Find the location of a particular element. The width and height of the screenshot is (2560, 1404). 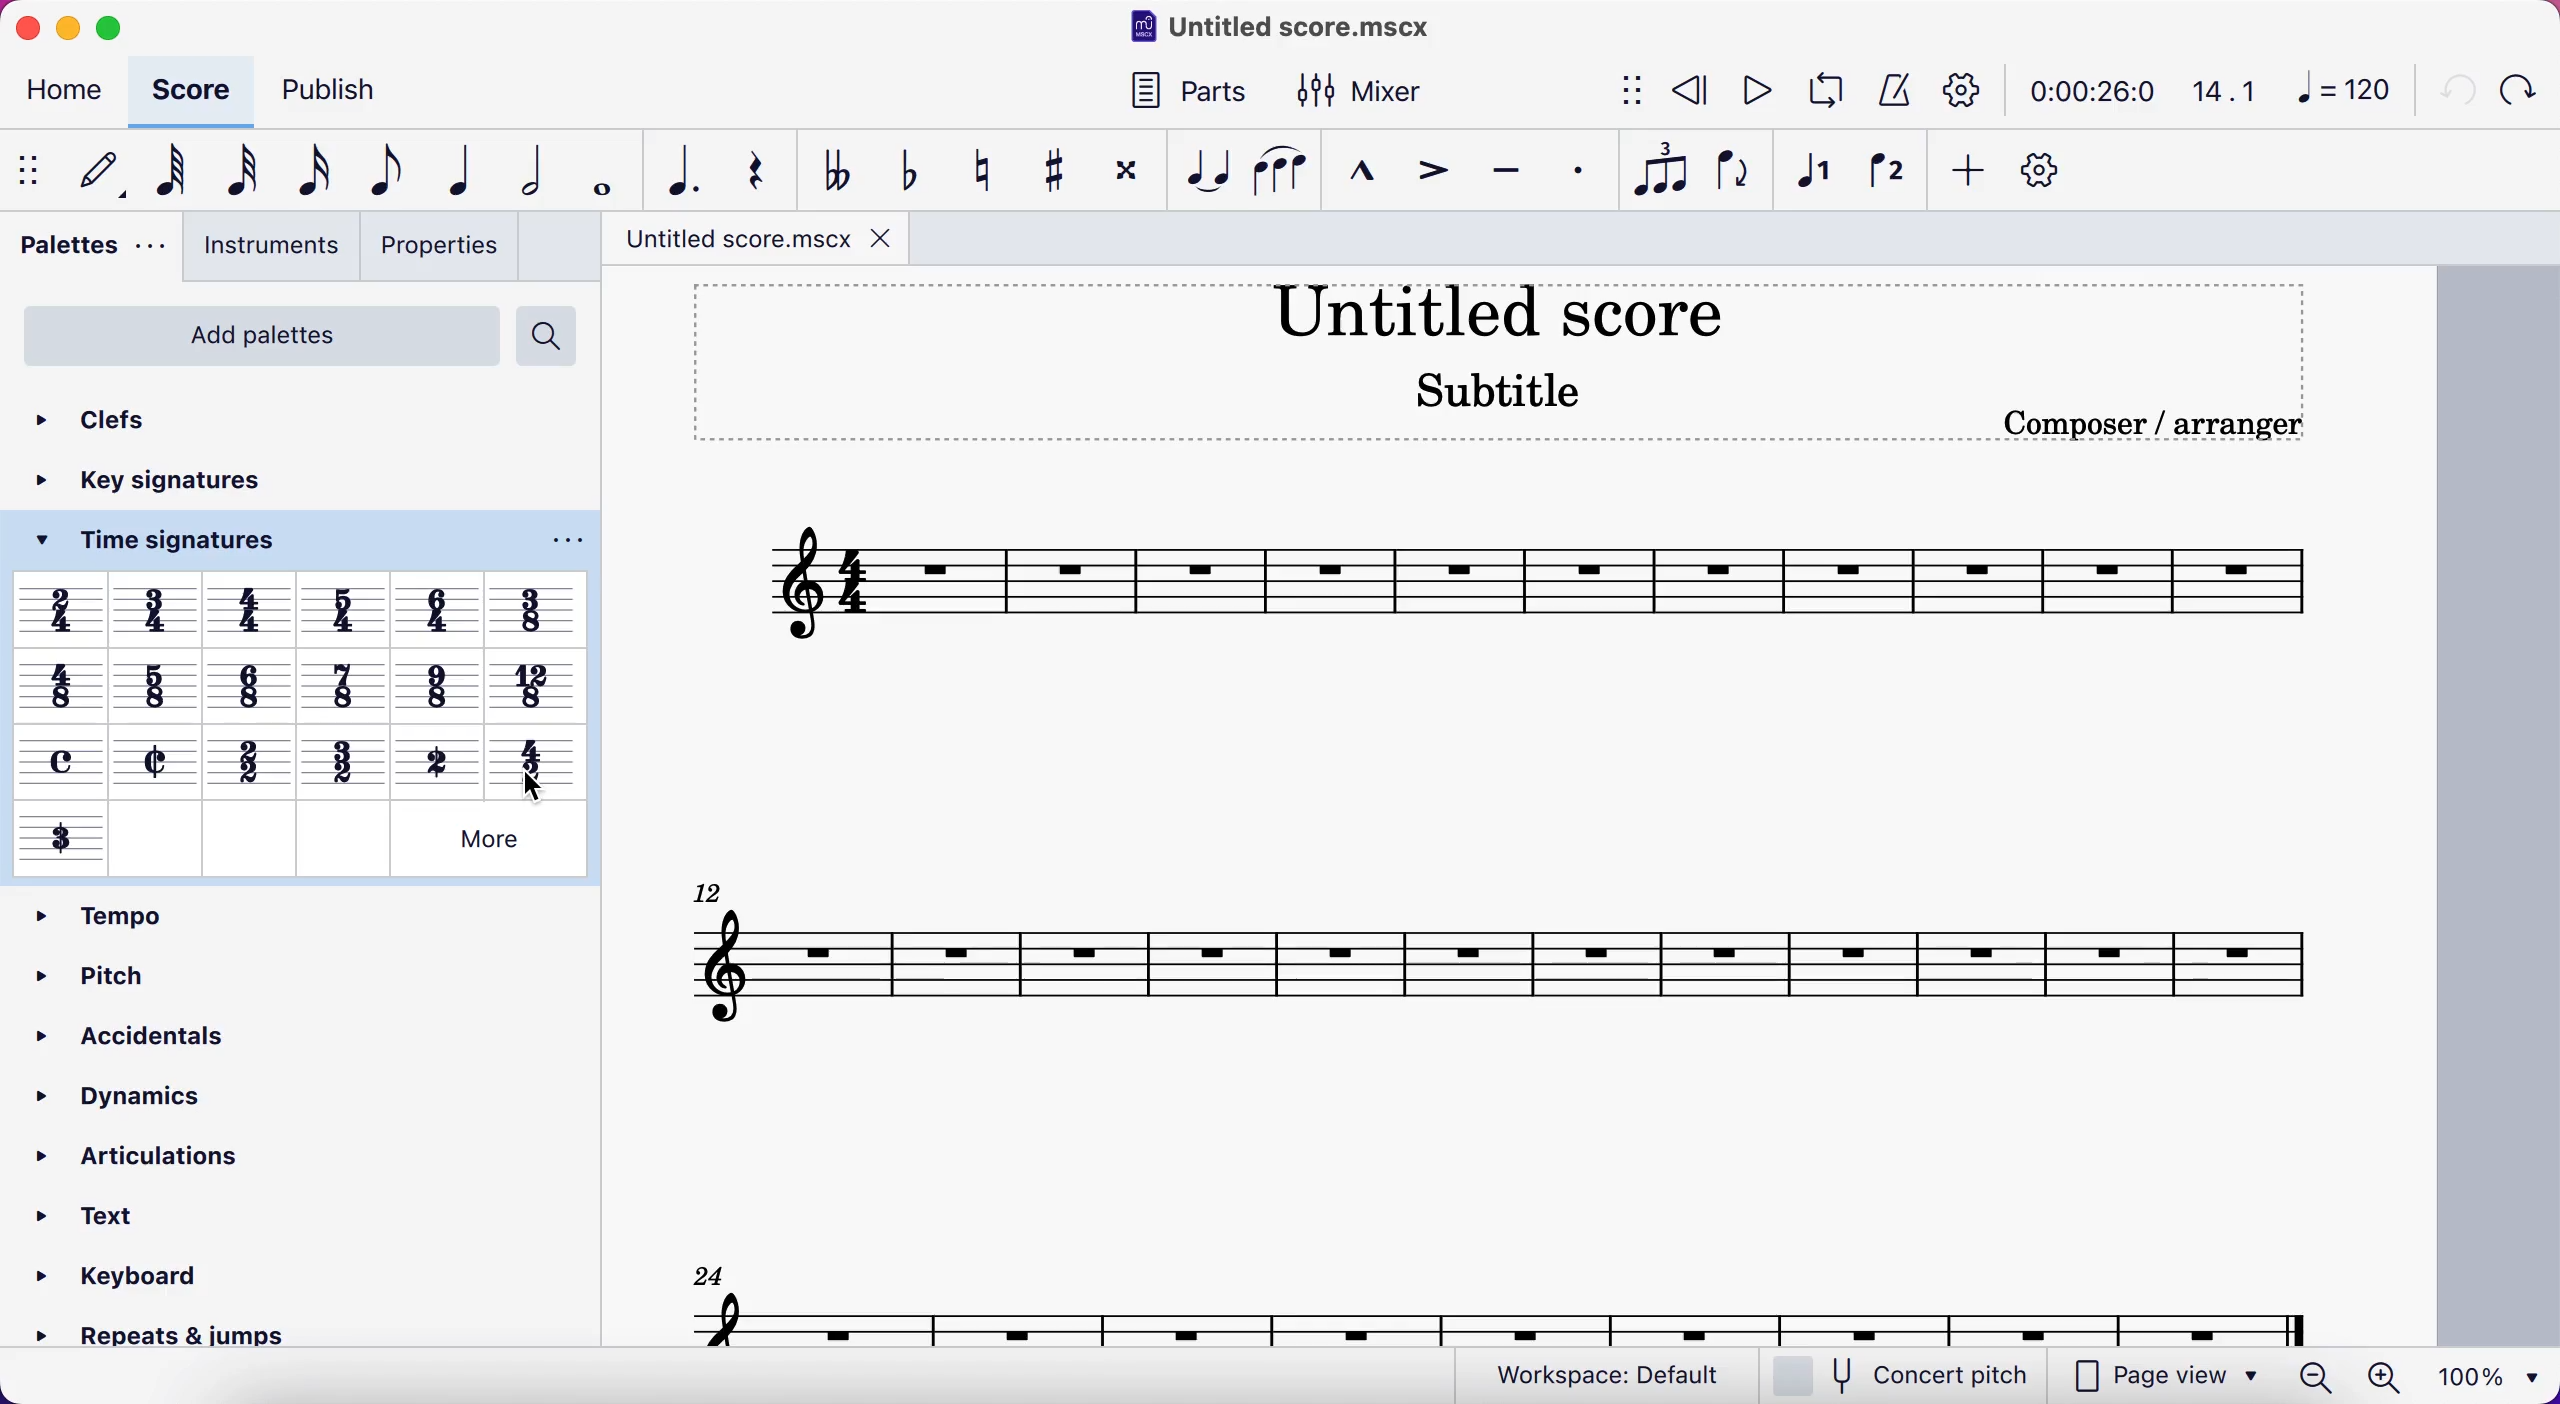

title is located at coordinates (1274, 29).